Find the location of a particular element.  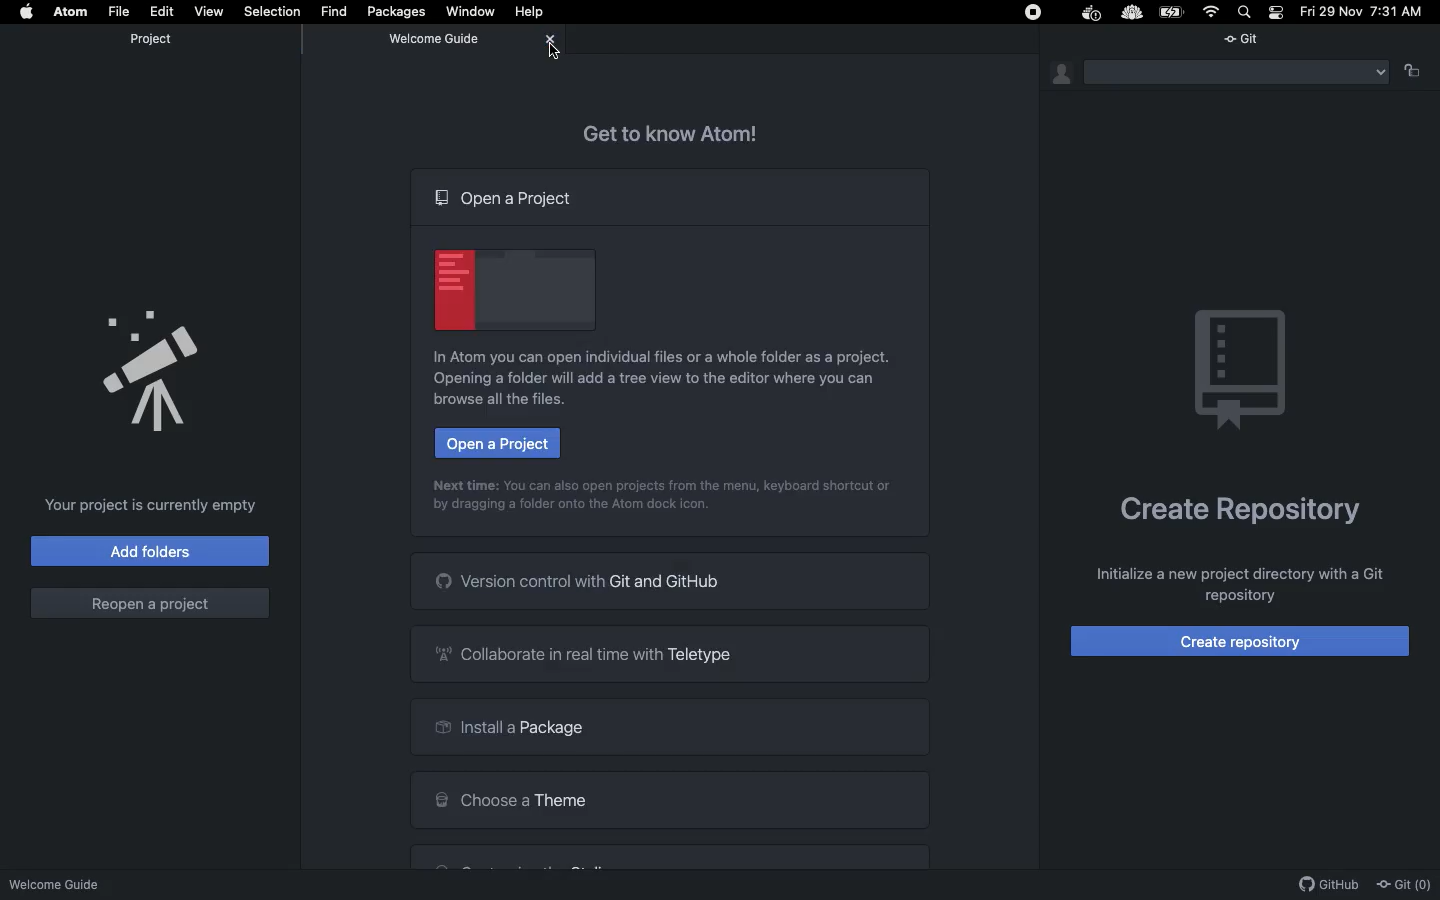

GitHub is located at coordinates (1331, 885).